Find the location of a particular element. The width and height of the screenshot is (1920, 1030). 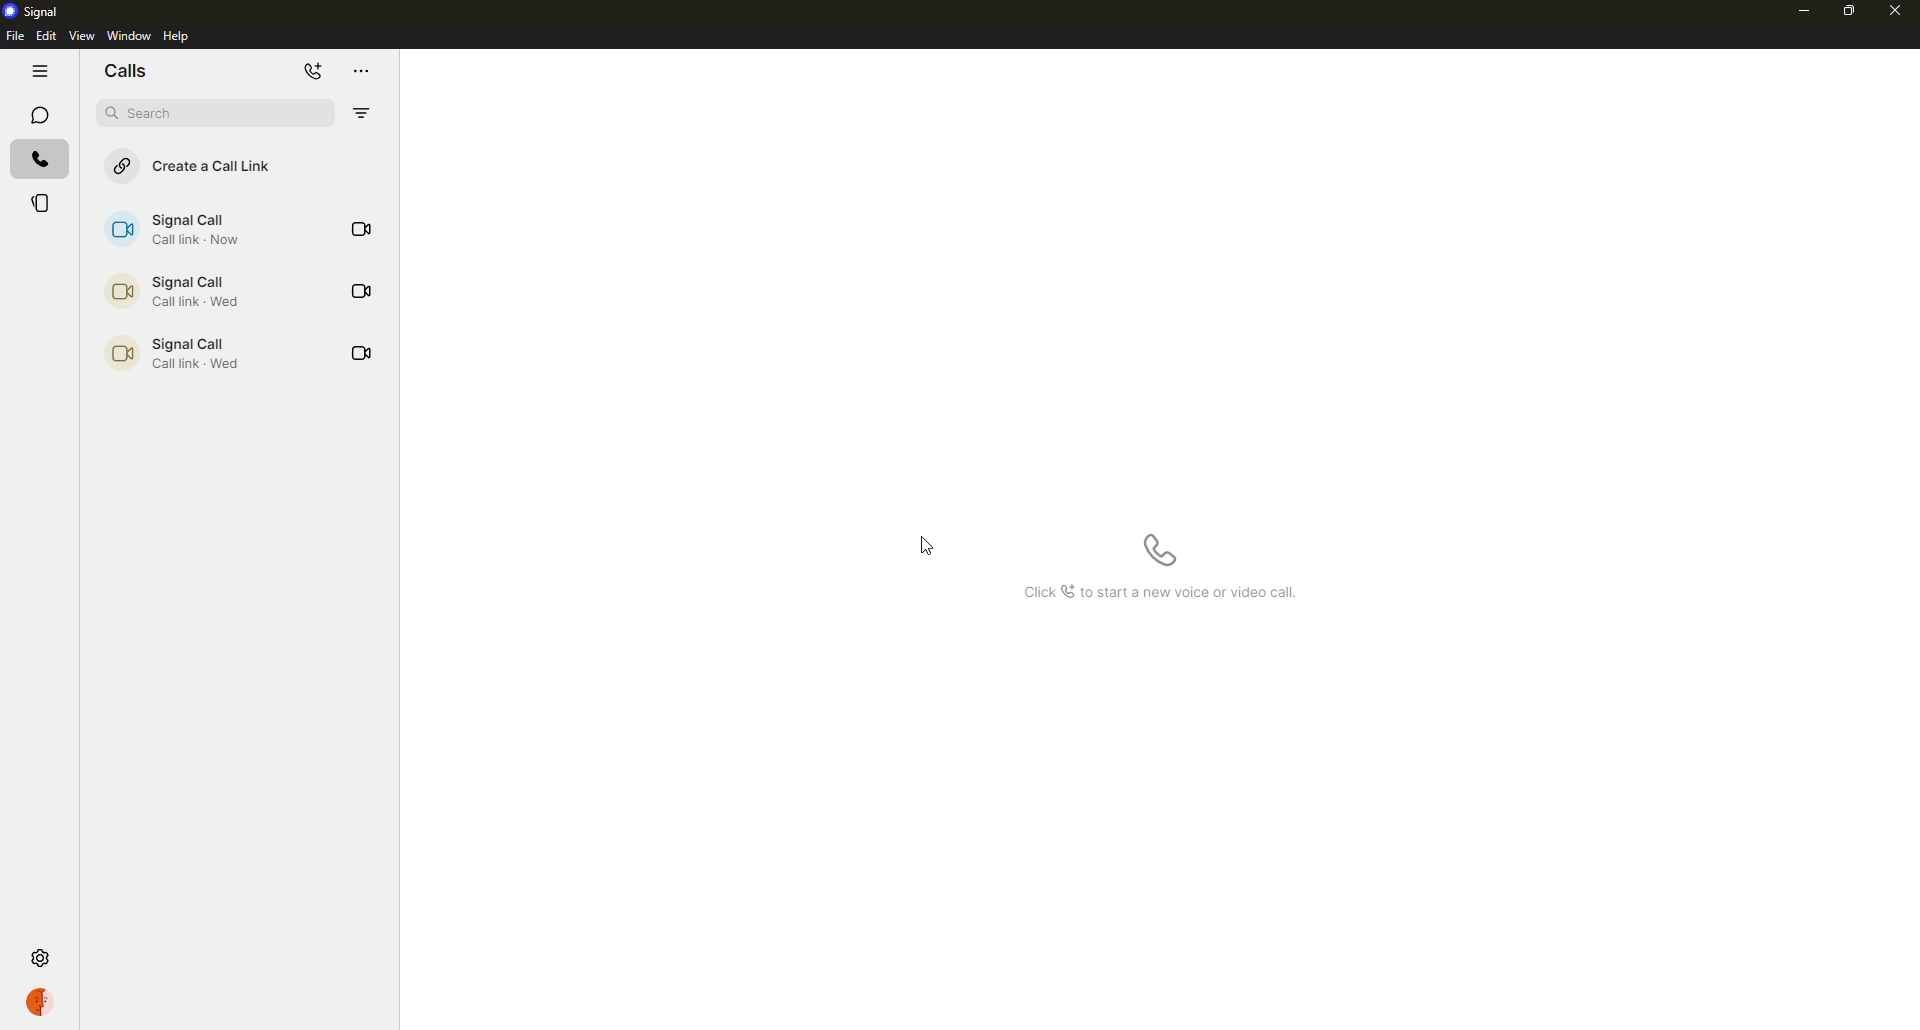

calls is located at coordinates (133, 71).